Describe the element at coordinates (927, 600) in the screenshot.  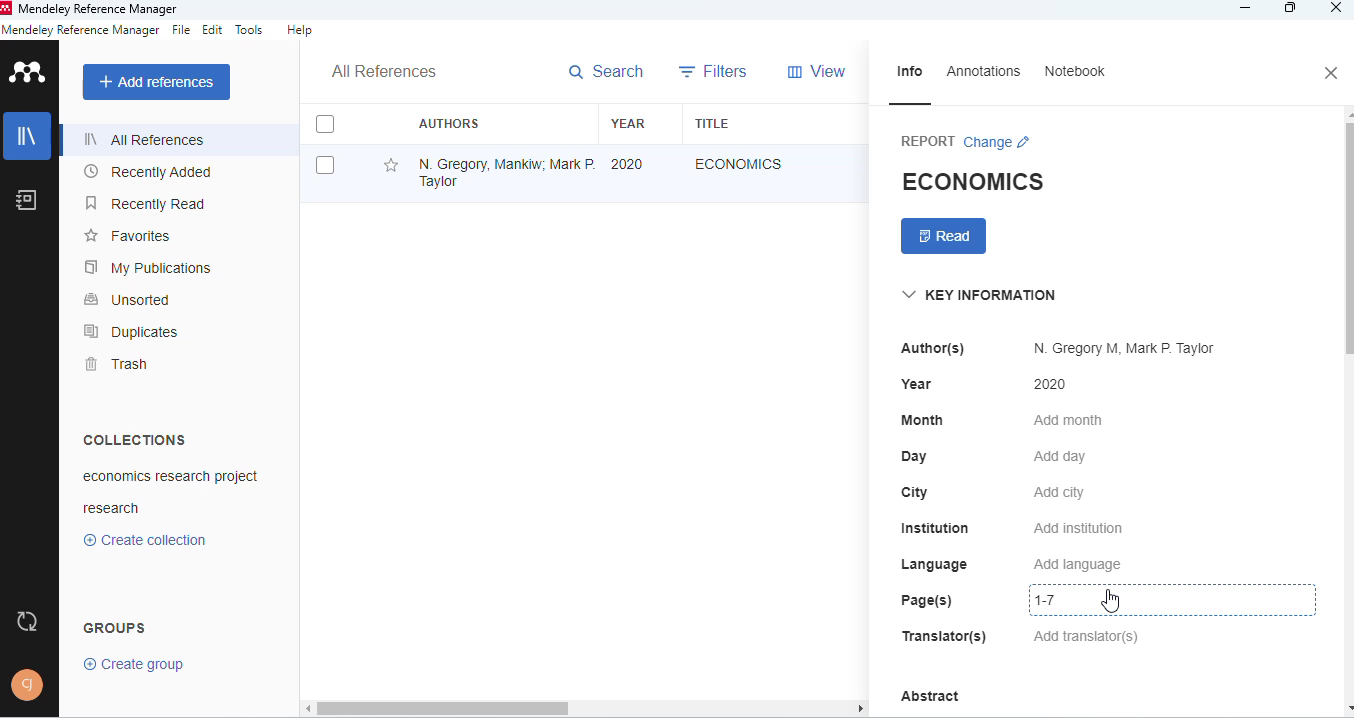
I see `page(s)` at that location.